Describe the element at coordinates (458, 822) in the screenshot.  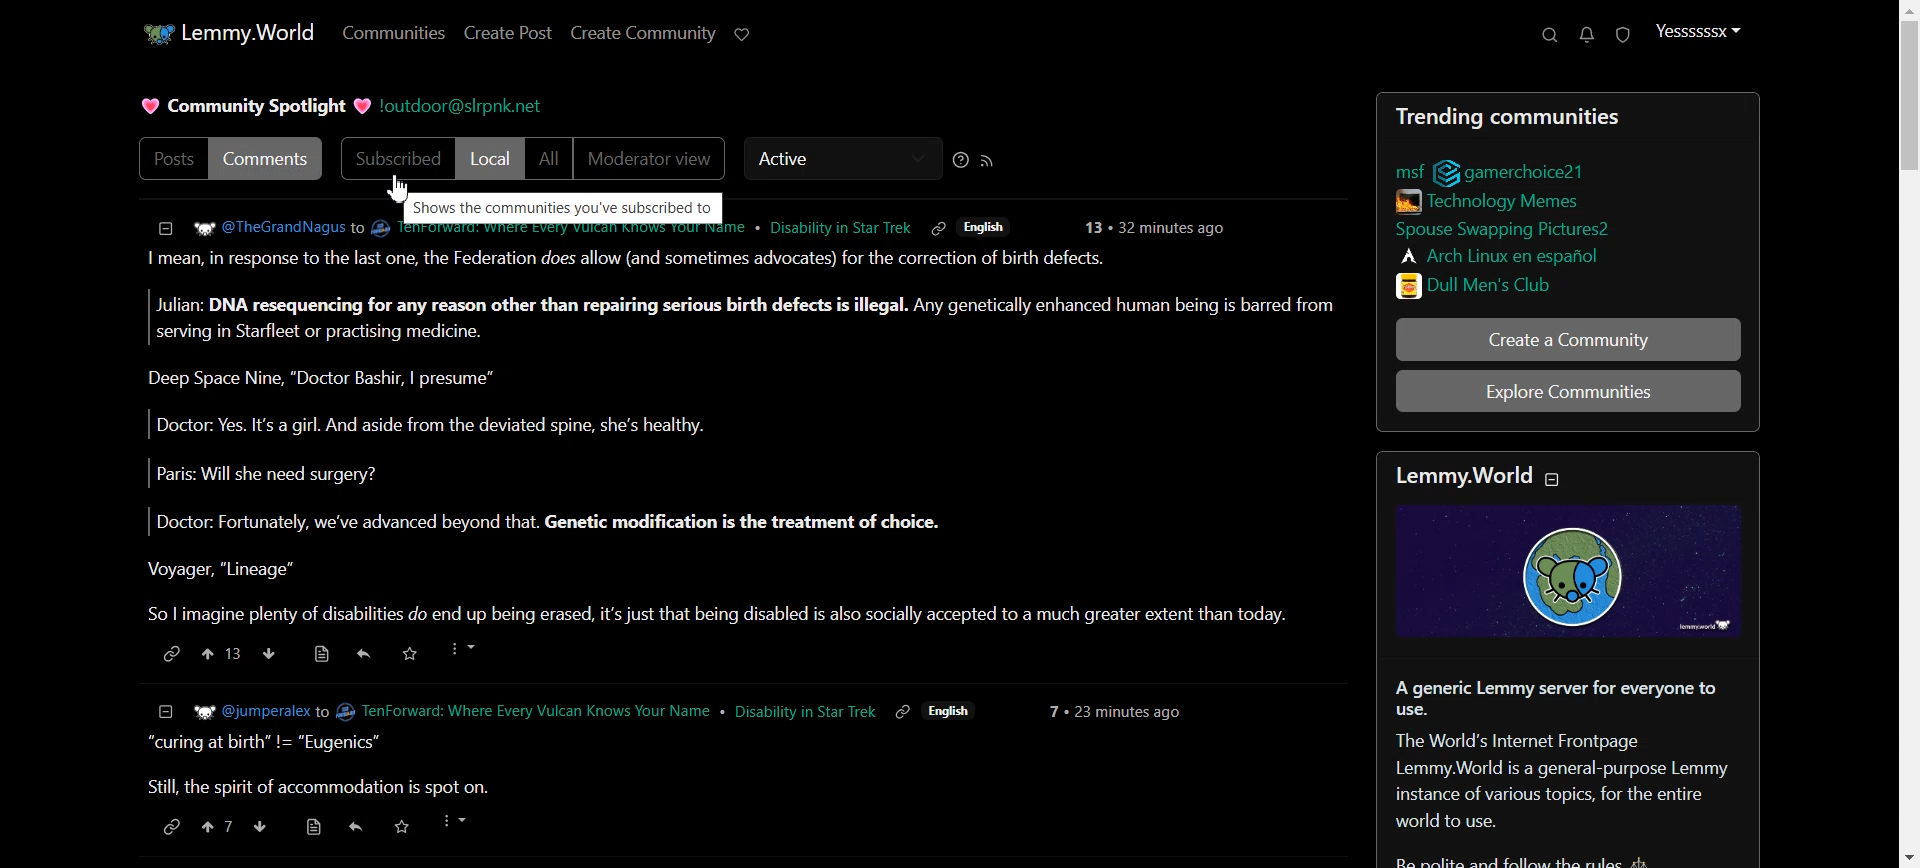
I see `more` at that location.